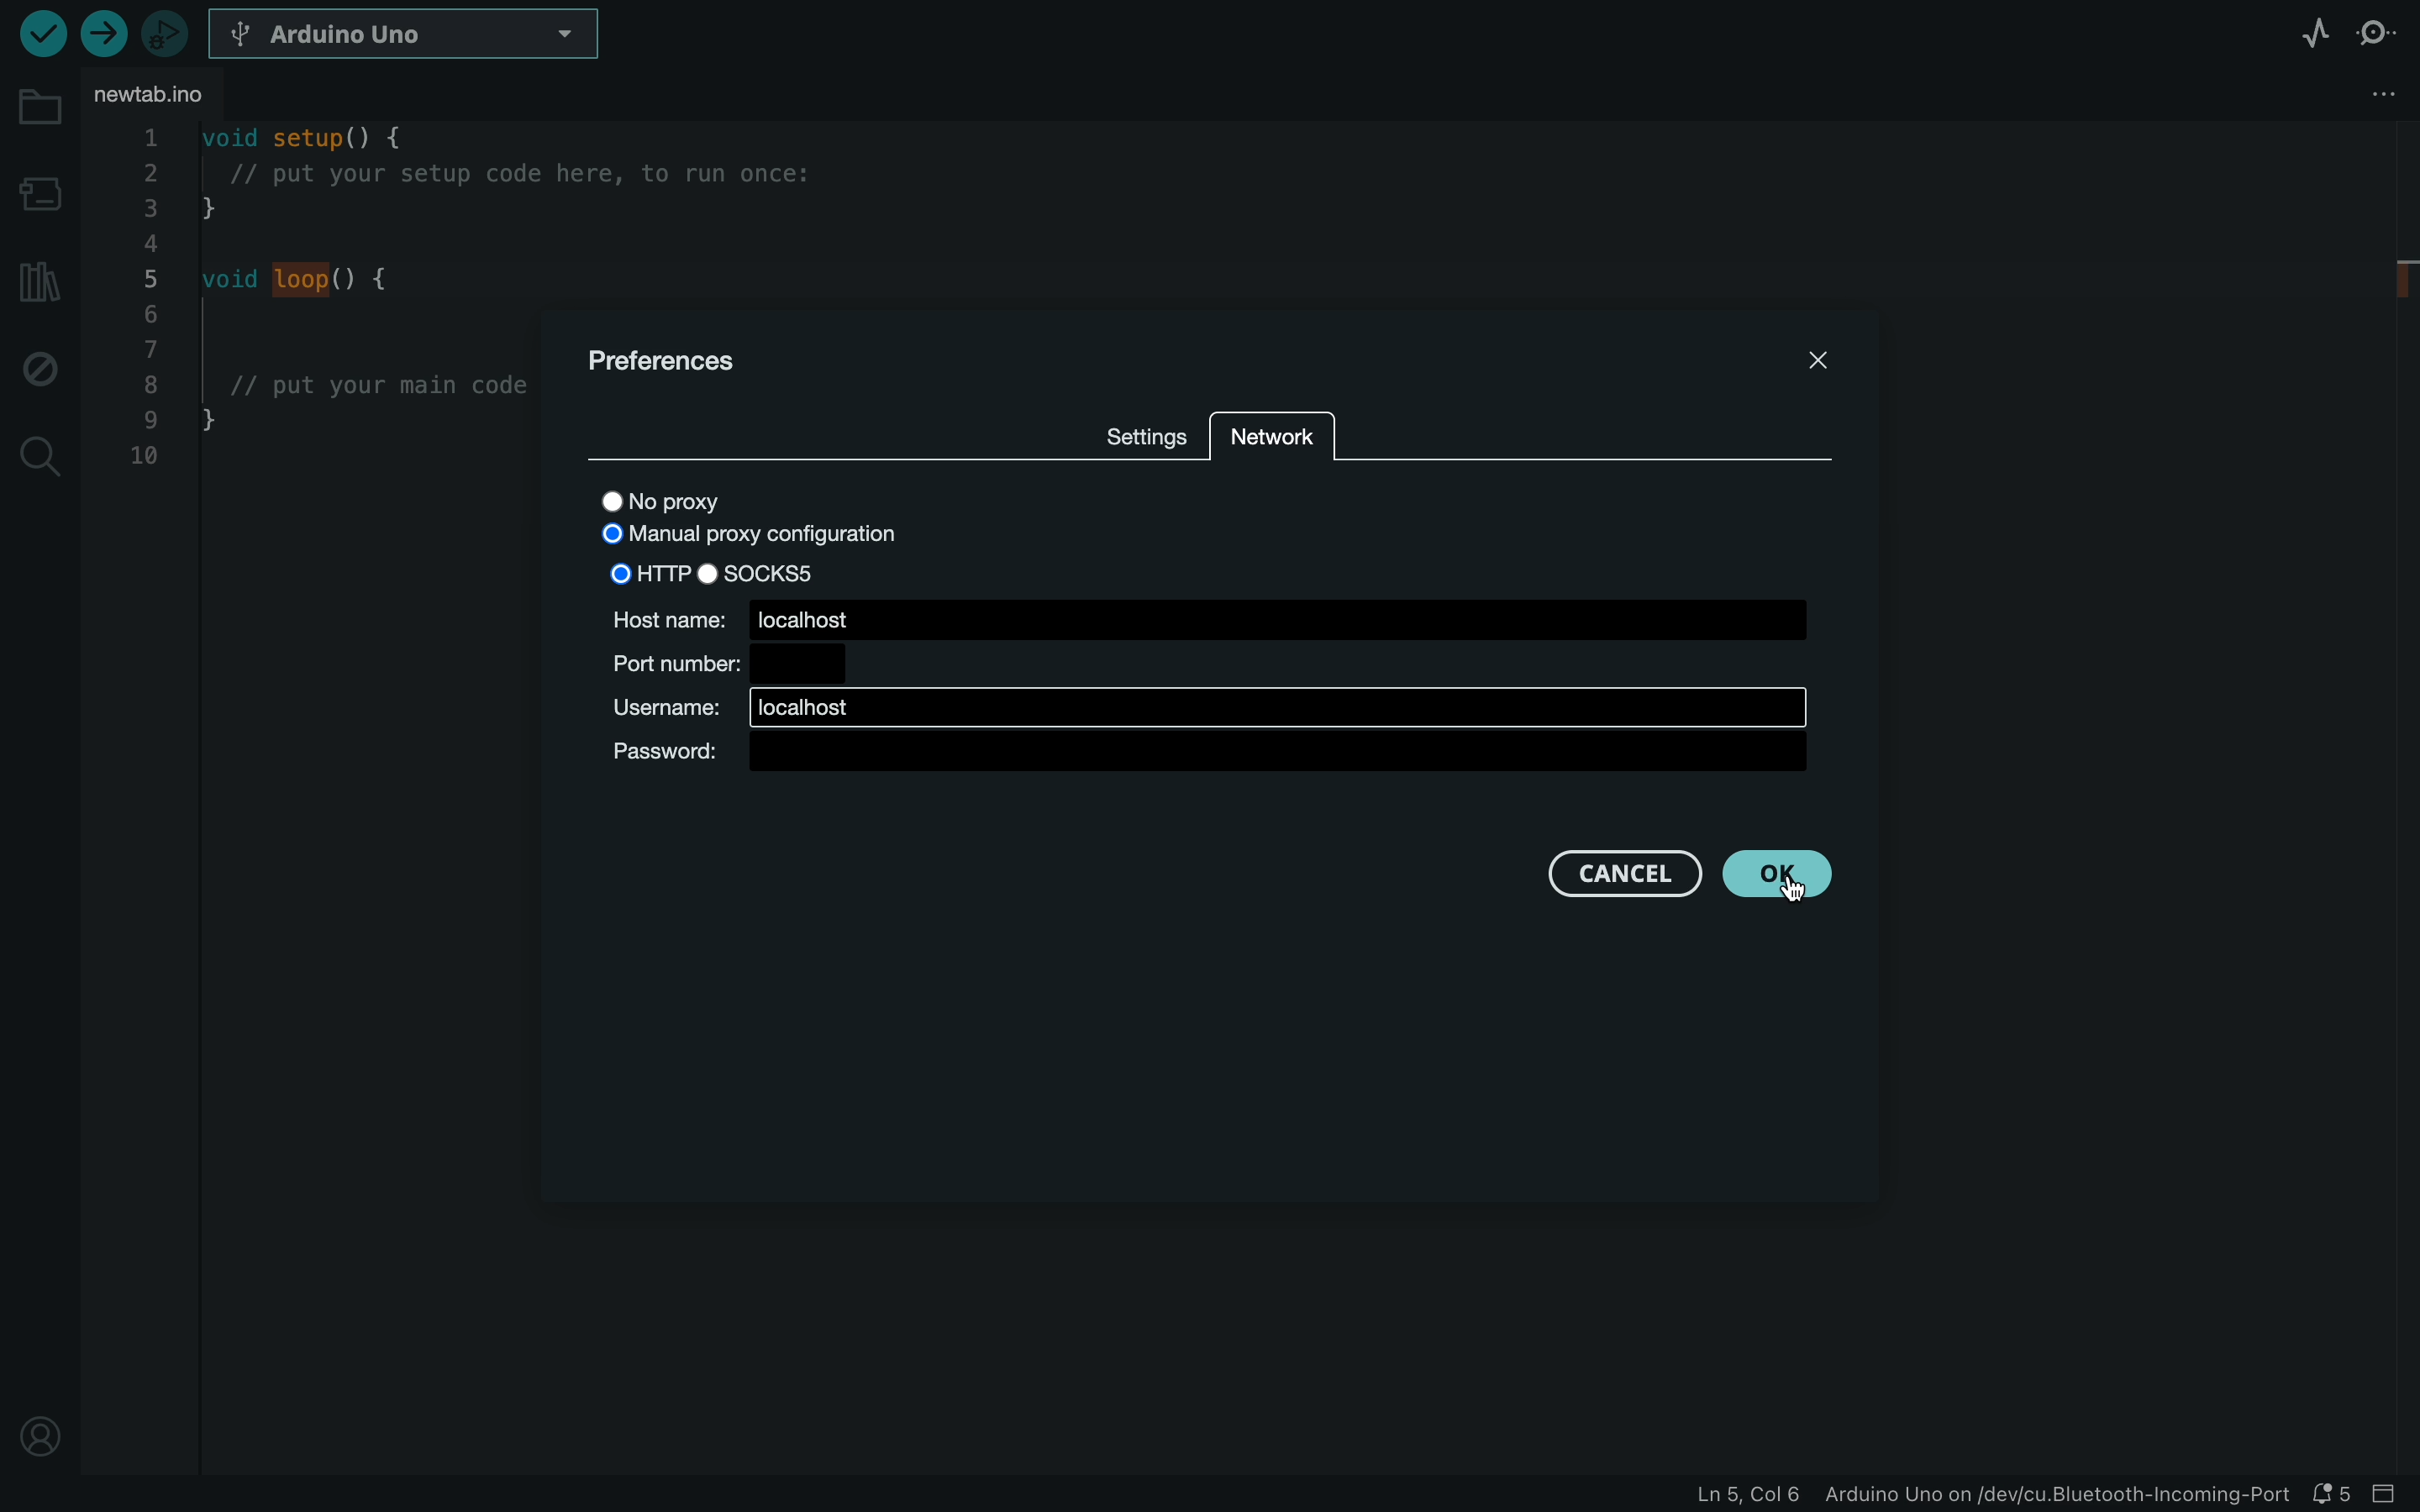 Image resolution: width=2420 pixels, height=1512 pixels. I want to click on notification, so click(2334, 1495).